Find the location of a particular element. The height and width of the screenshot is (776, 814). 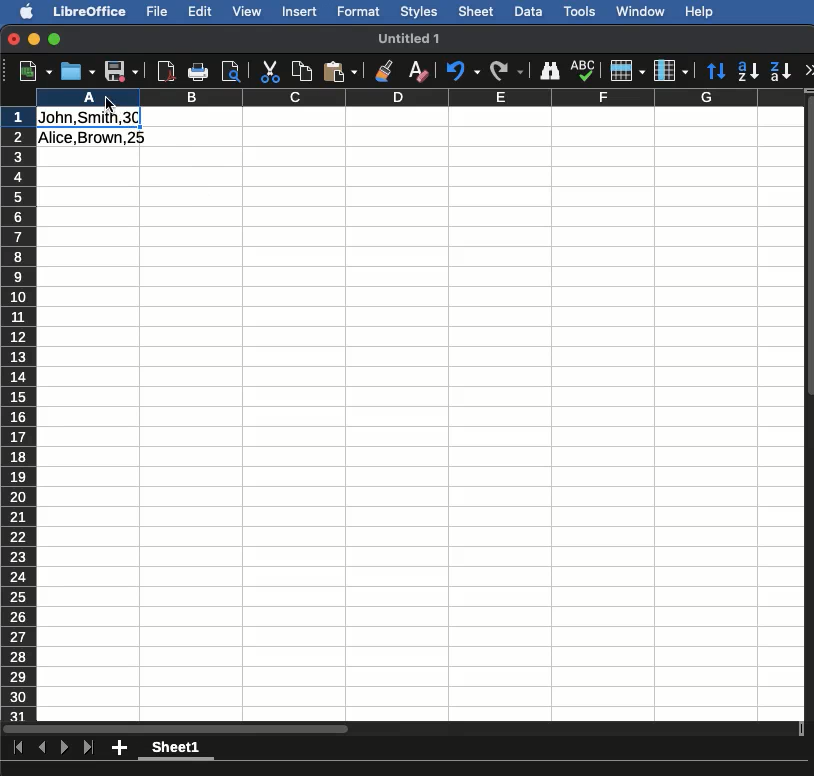

Minimize is located at coordinates (34, 38).